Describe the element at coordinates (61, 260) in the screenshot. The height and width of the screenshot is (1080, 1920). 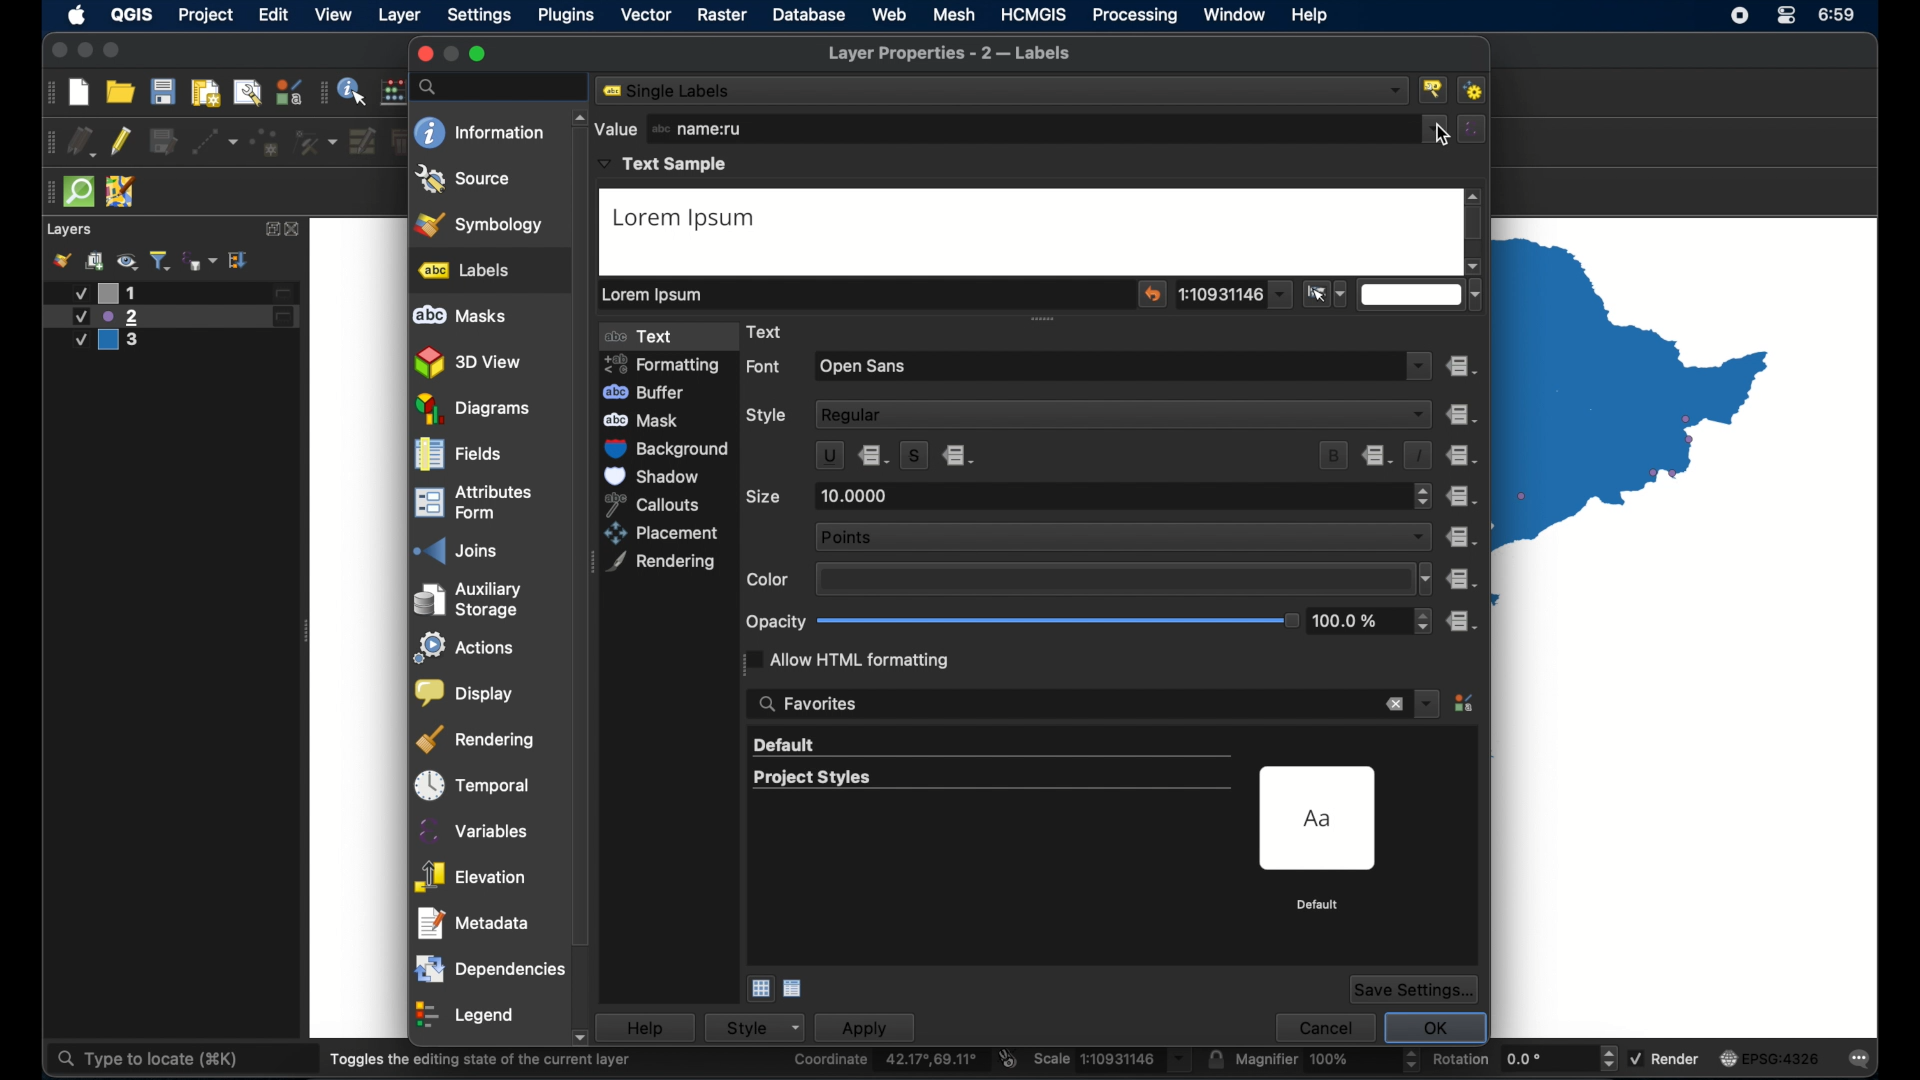
I see `styling panel` at that location.